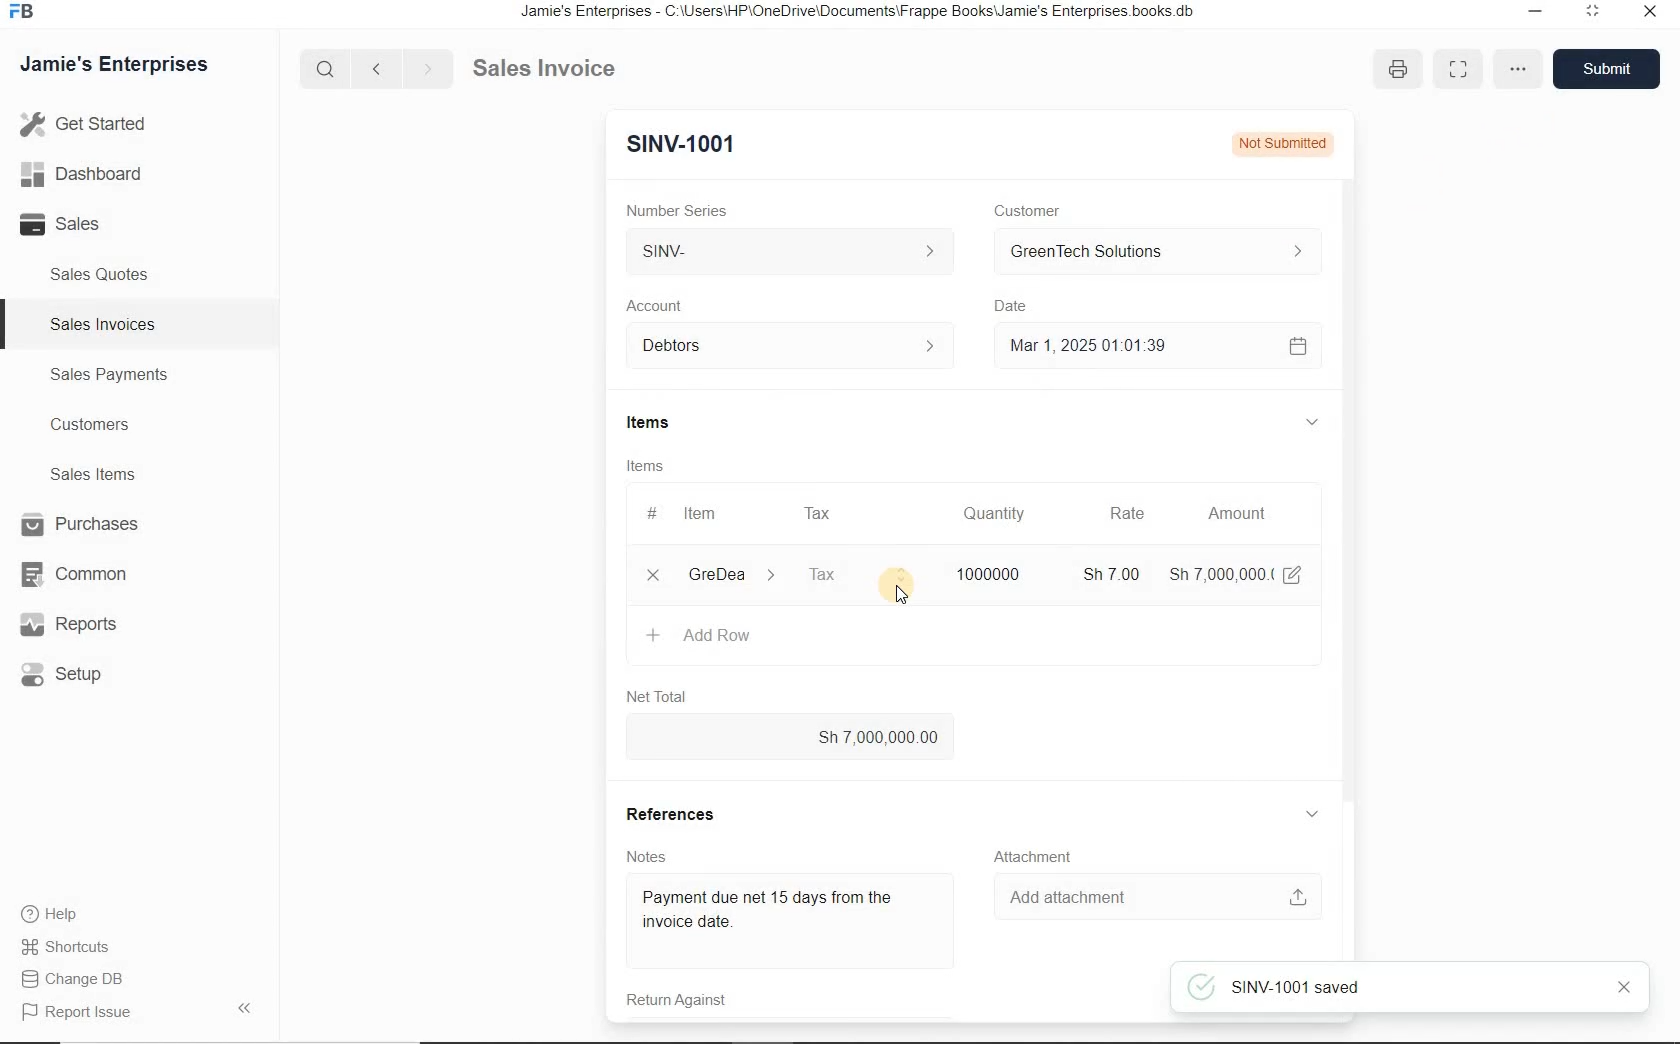 The width and height of the screenshot is (1680, 1044). What do you see at coordinates (1154, 894) in the screenshot?
I see `‘Add attachment` at bounding box center [1154, 894].